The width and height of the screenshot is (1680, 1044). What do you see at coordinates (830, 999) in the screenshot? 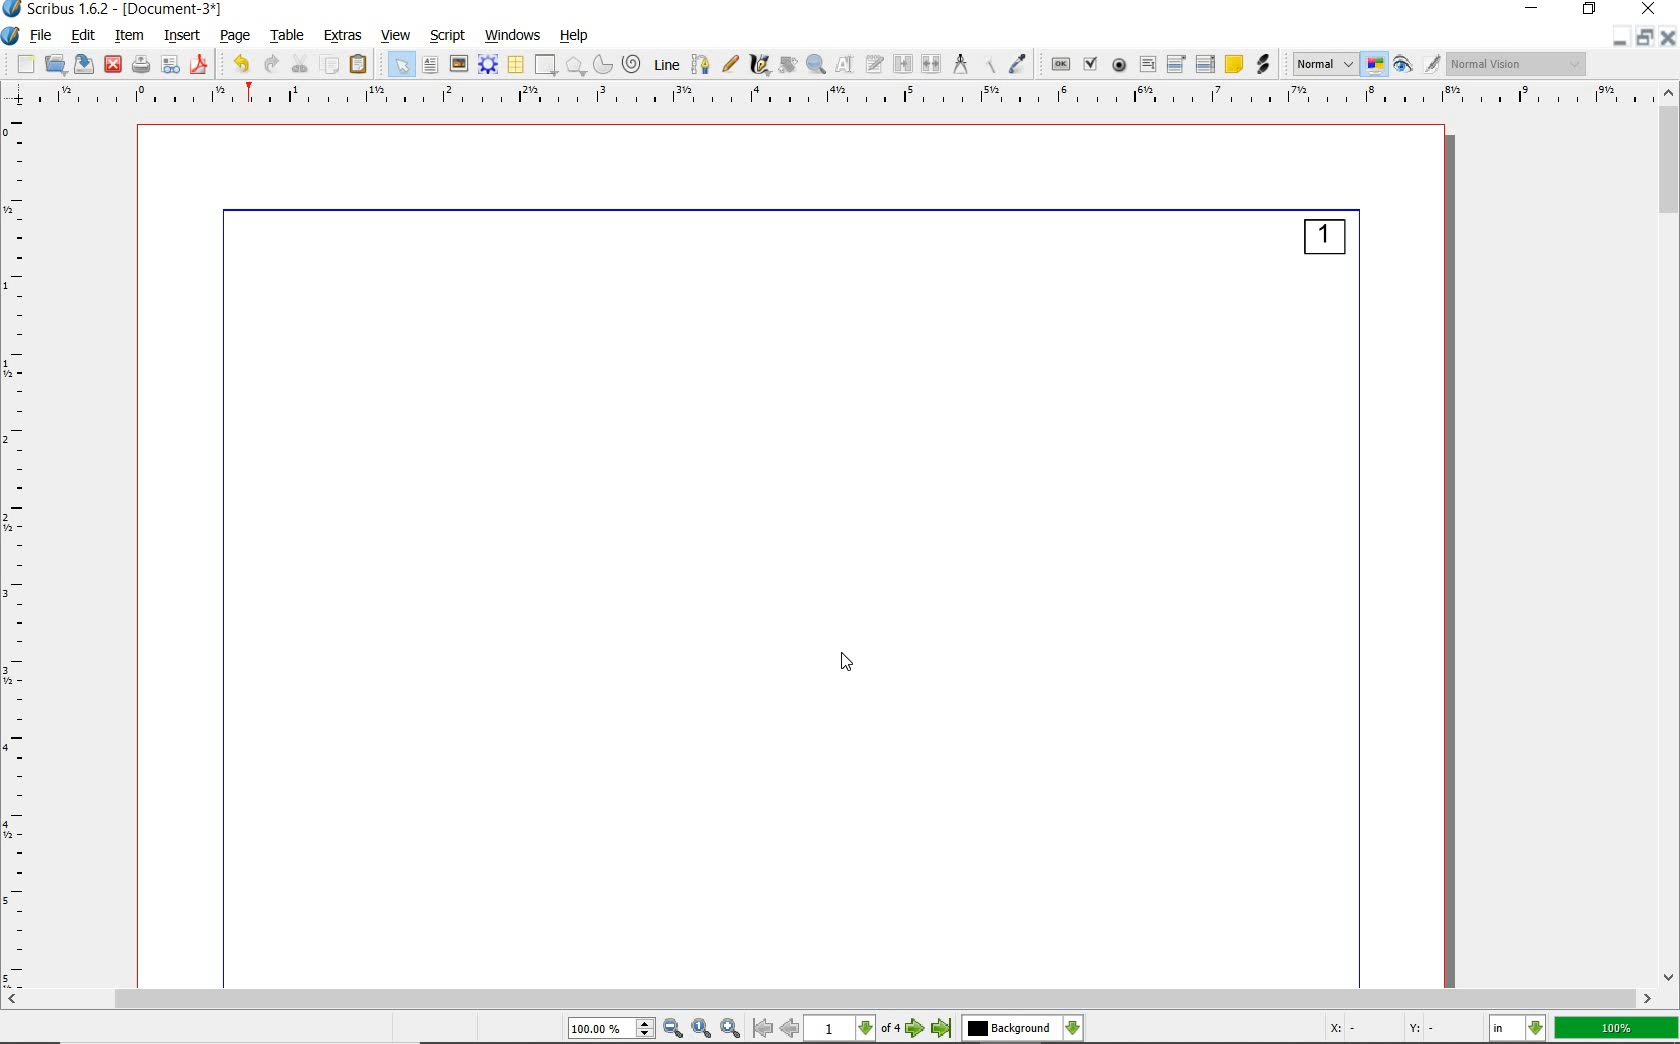
I see `scrollbar` at bounding box center [830, 999].